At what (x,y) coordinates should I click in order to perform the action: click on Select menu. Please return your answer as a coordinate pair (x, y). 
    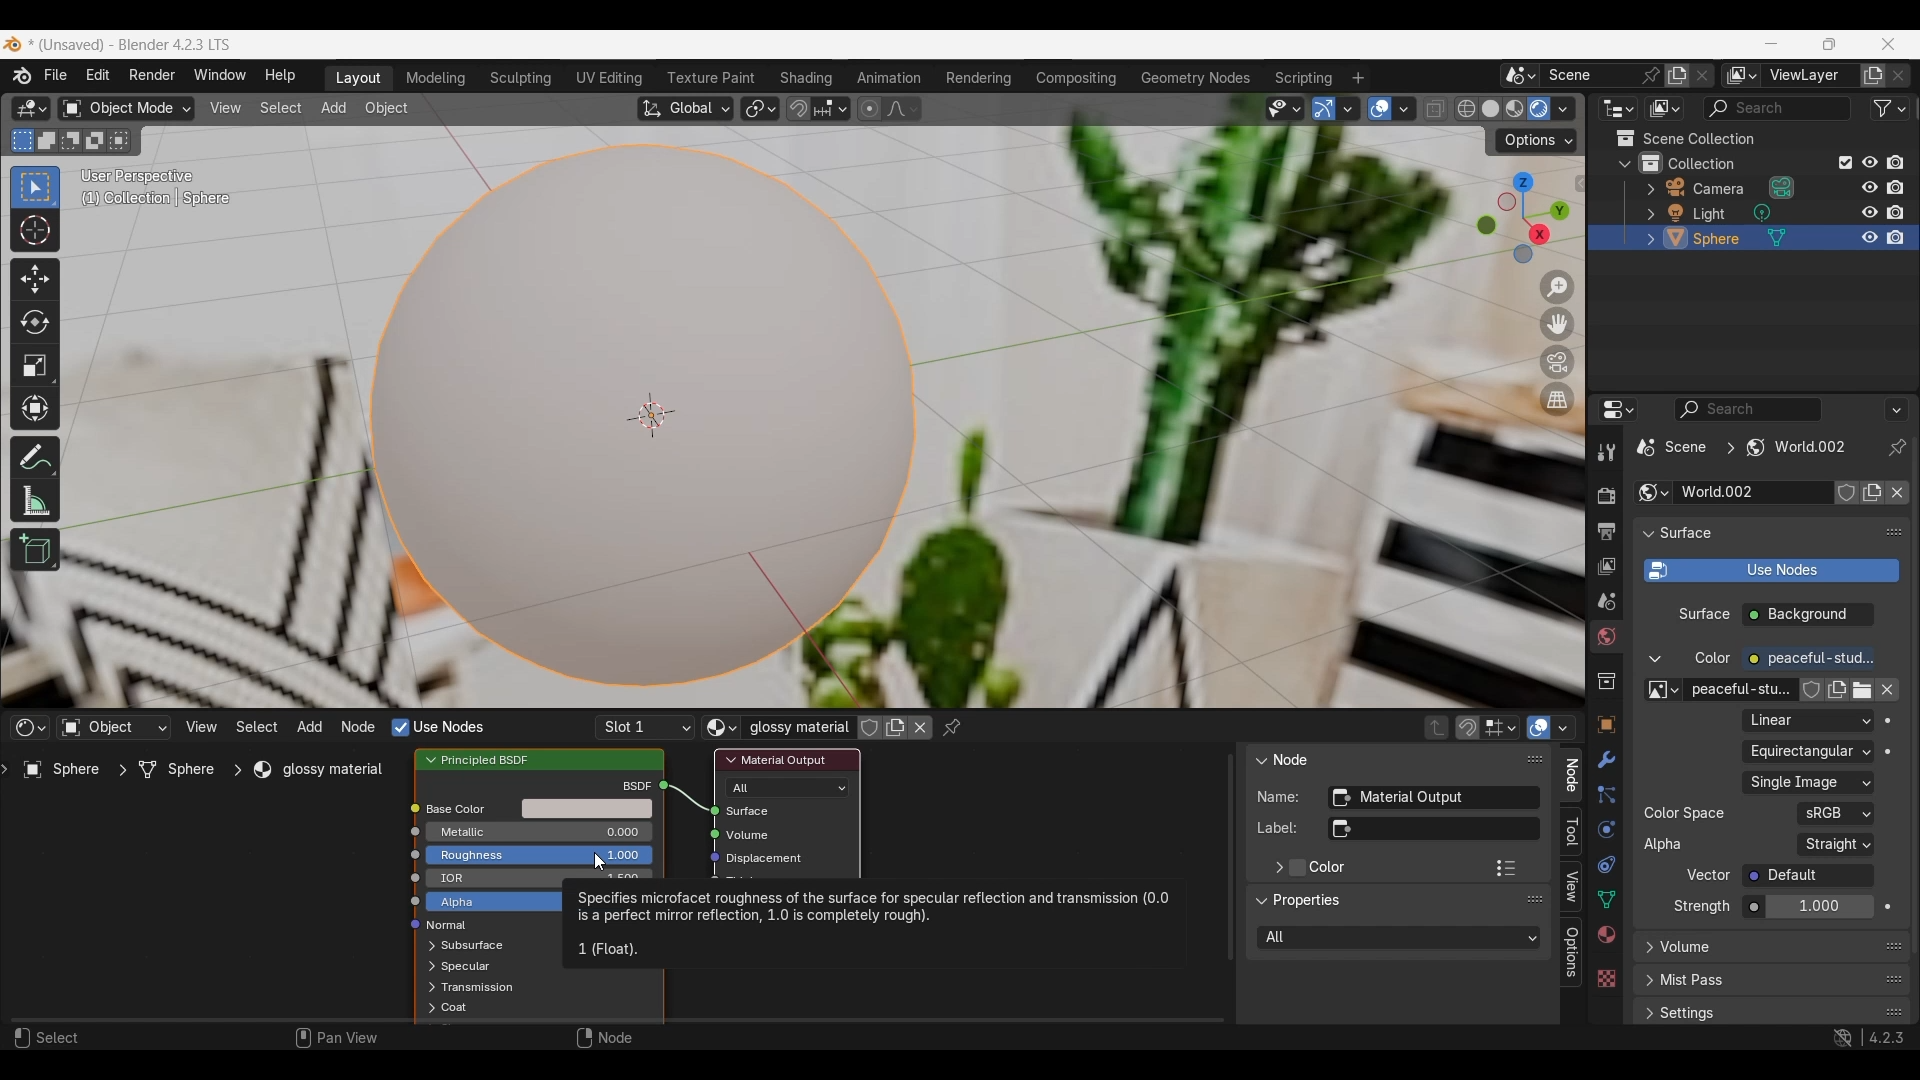
    Looking at the image, I should click on (256, 726).